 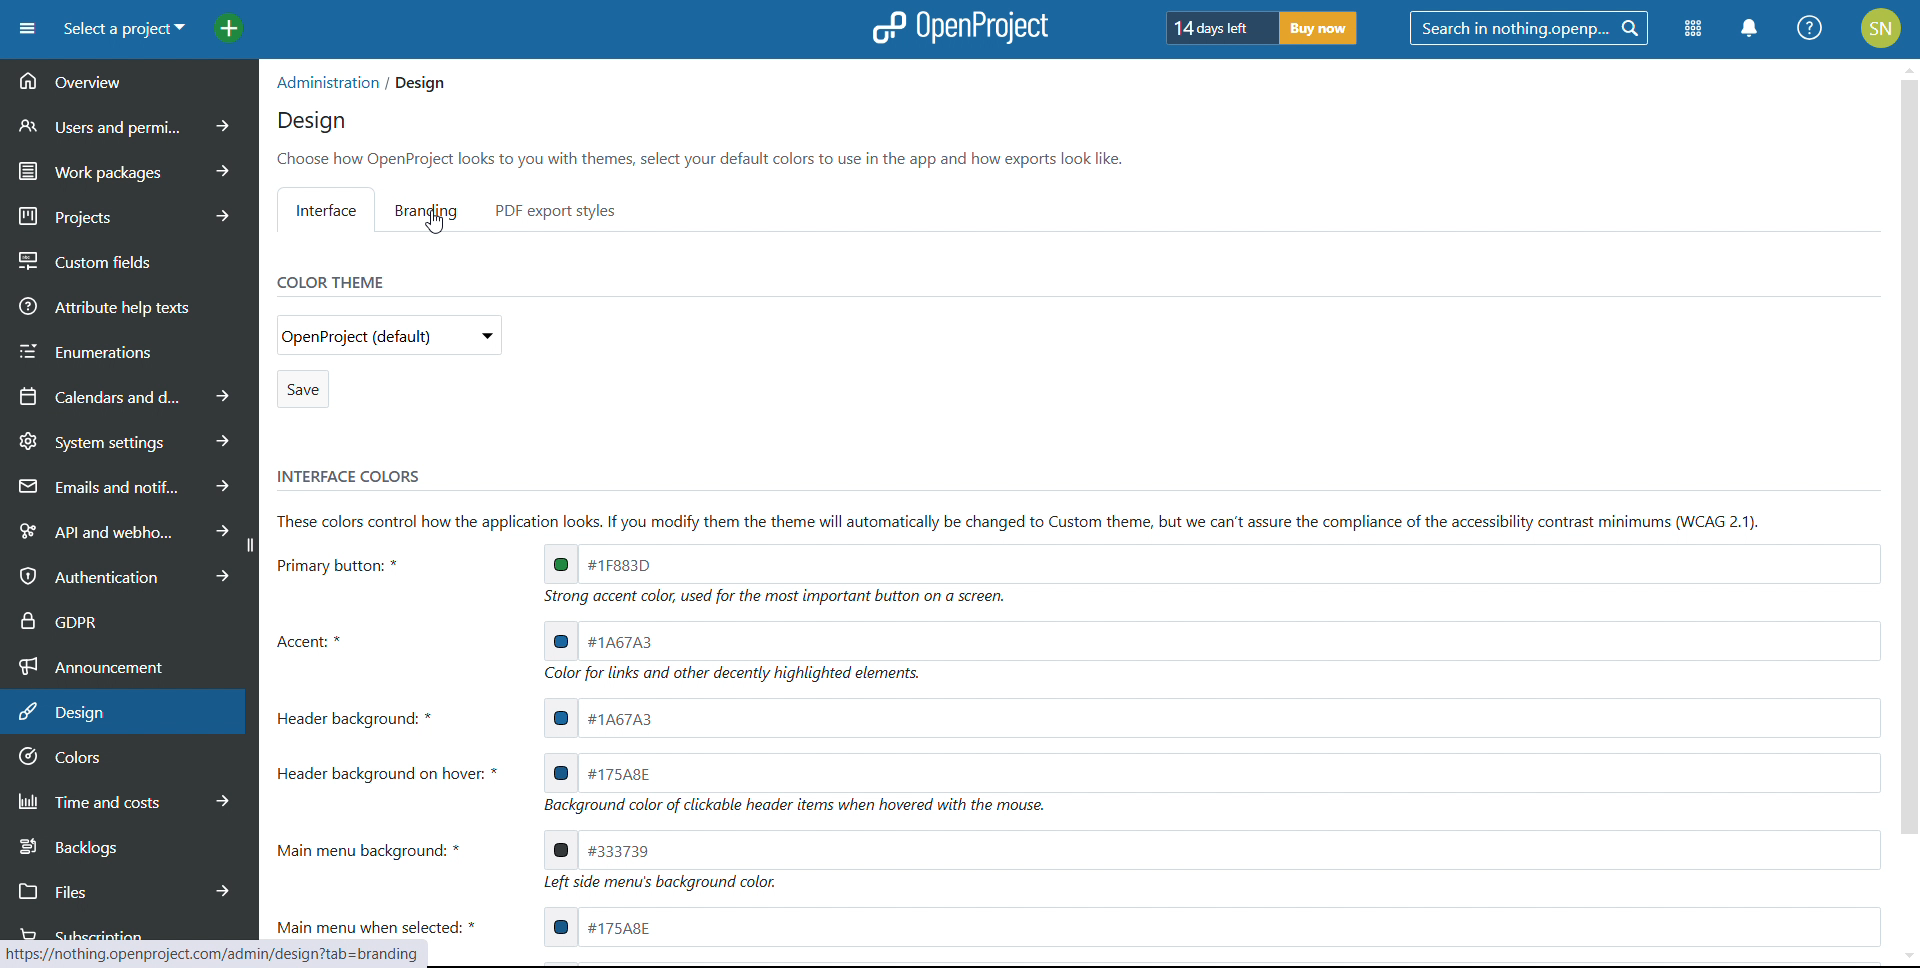 What do you see at coordinates (389, 334) in the screenshot?
I see `select color theme` at bounding box center [389, 334].